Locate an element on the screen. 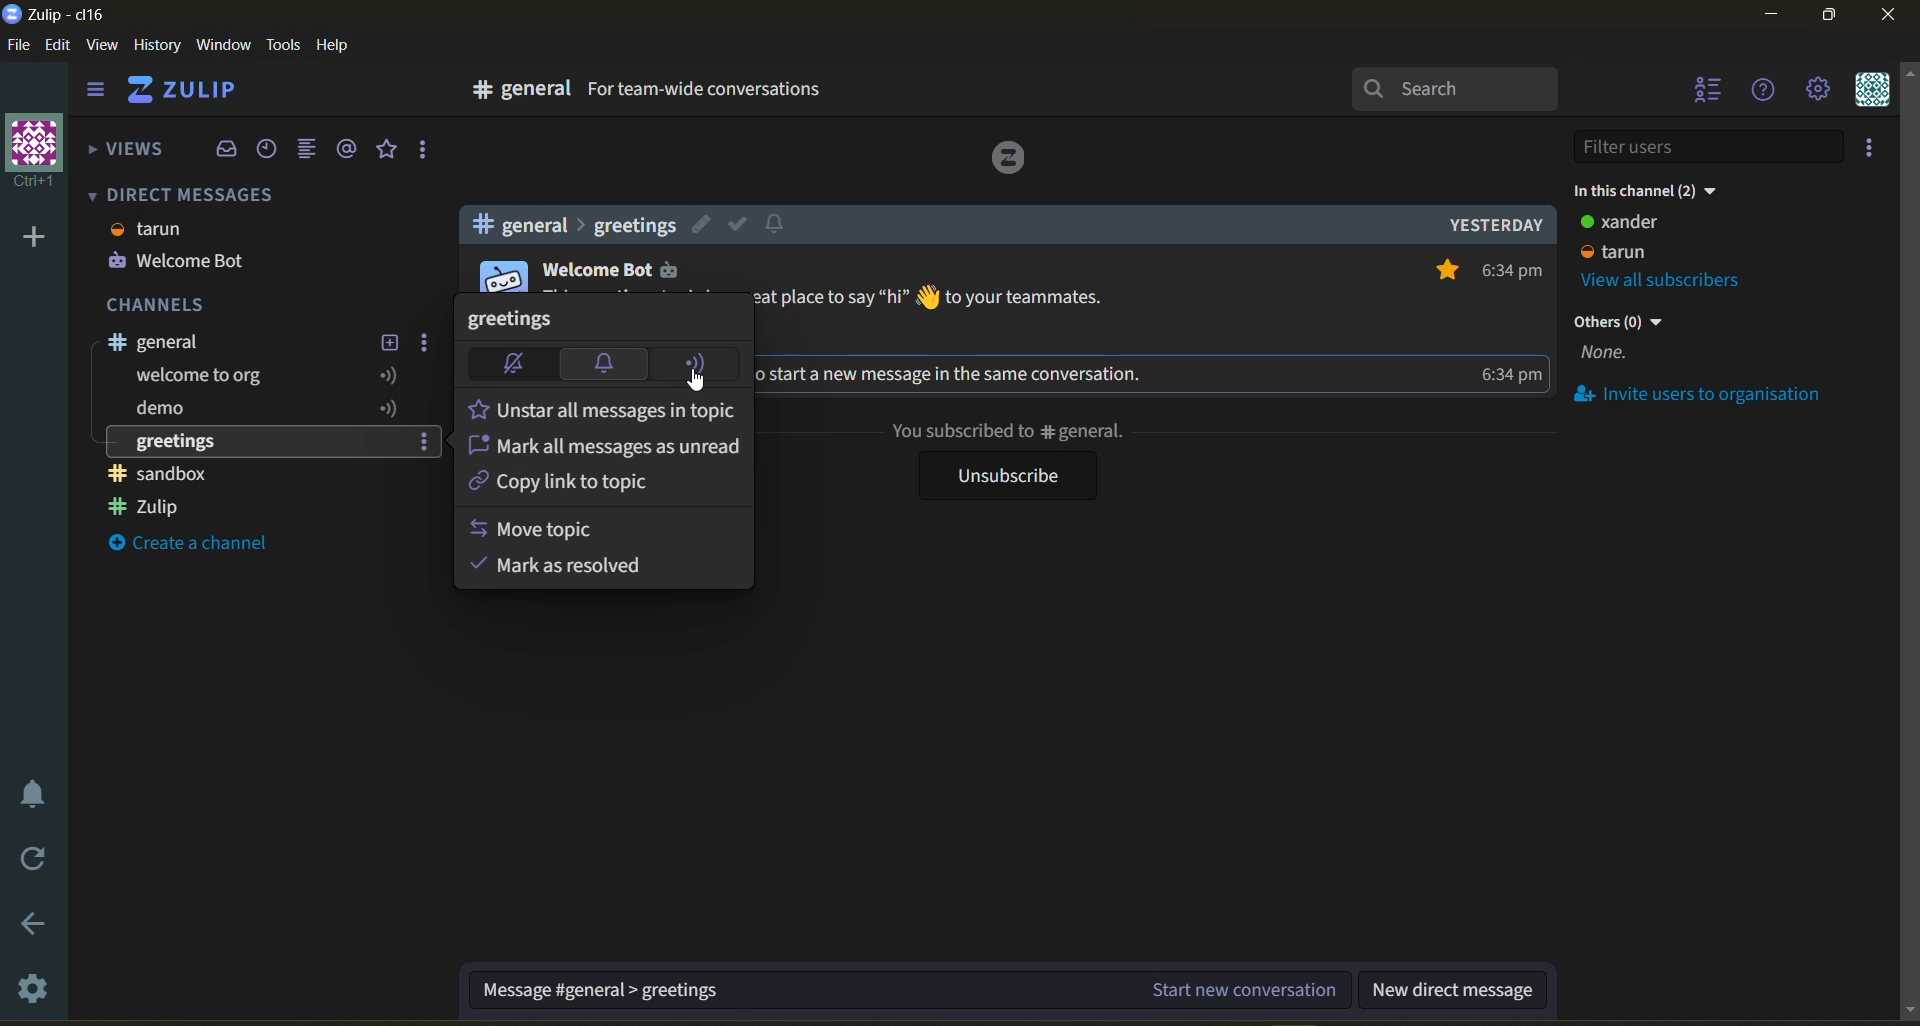  start new conversation is located at coordinates (911, 986).